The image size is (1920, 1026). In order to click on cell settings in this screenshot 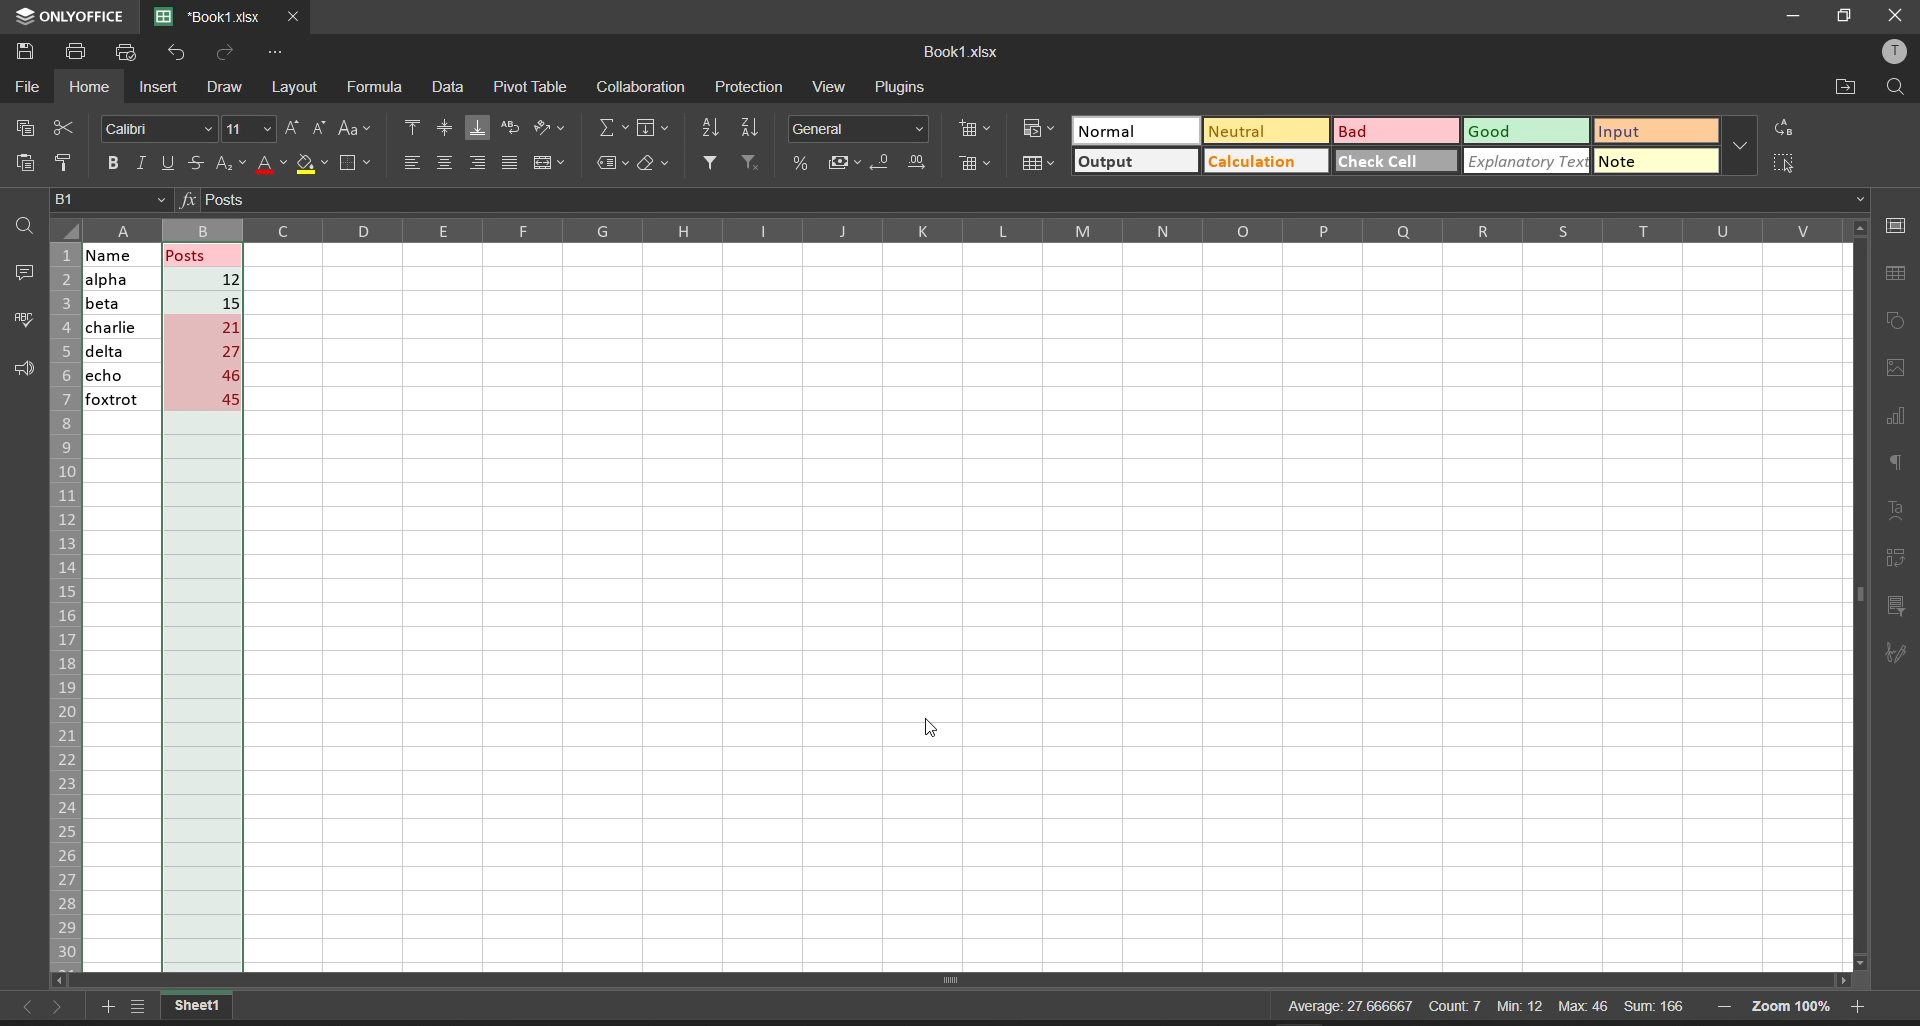, I will do `click(1900, 226)`.